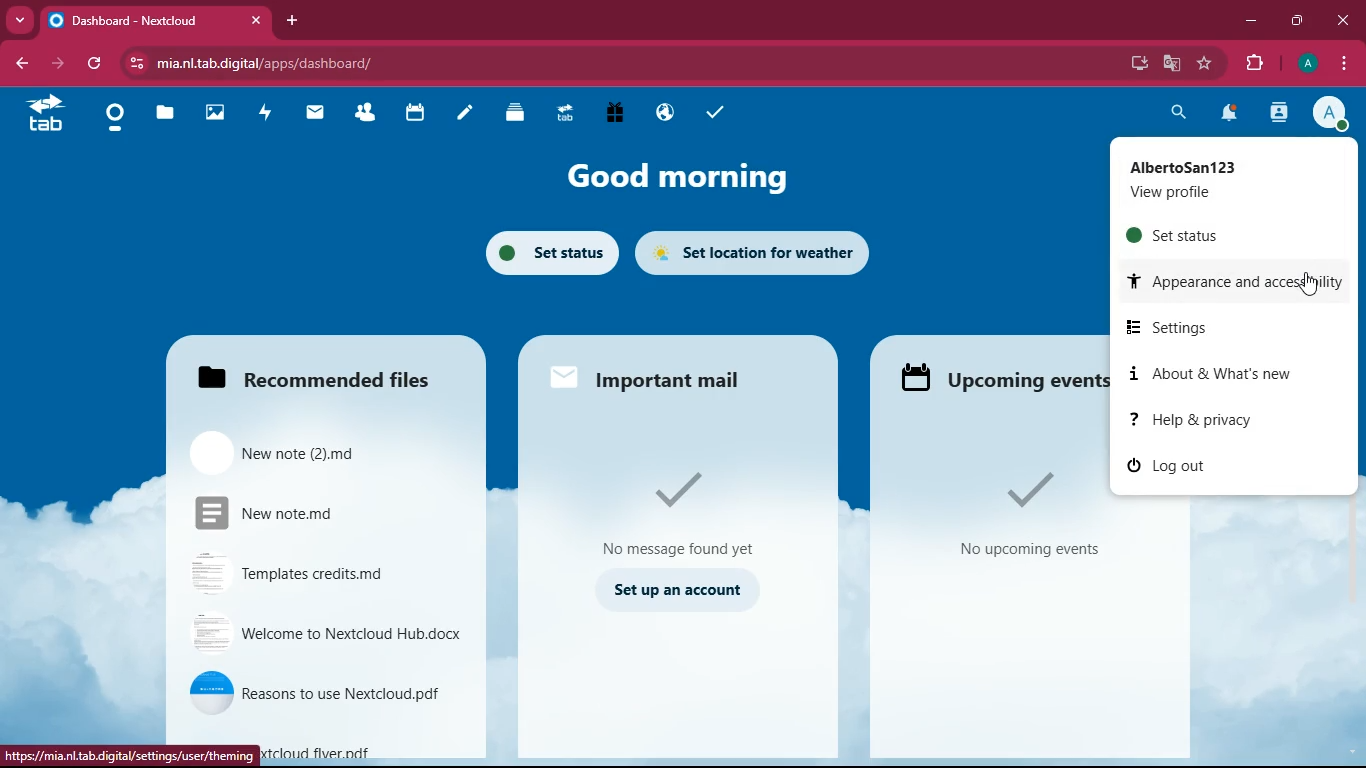  Describe the element at coordinates (327, 634) in the screenshot. I see `file` at that location.